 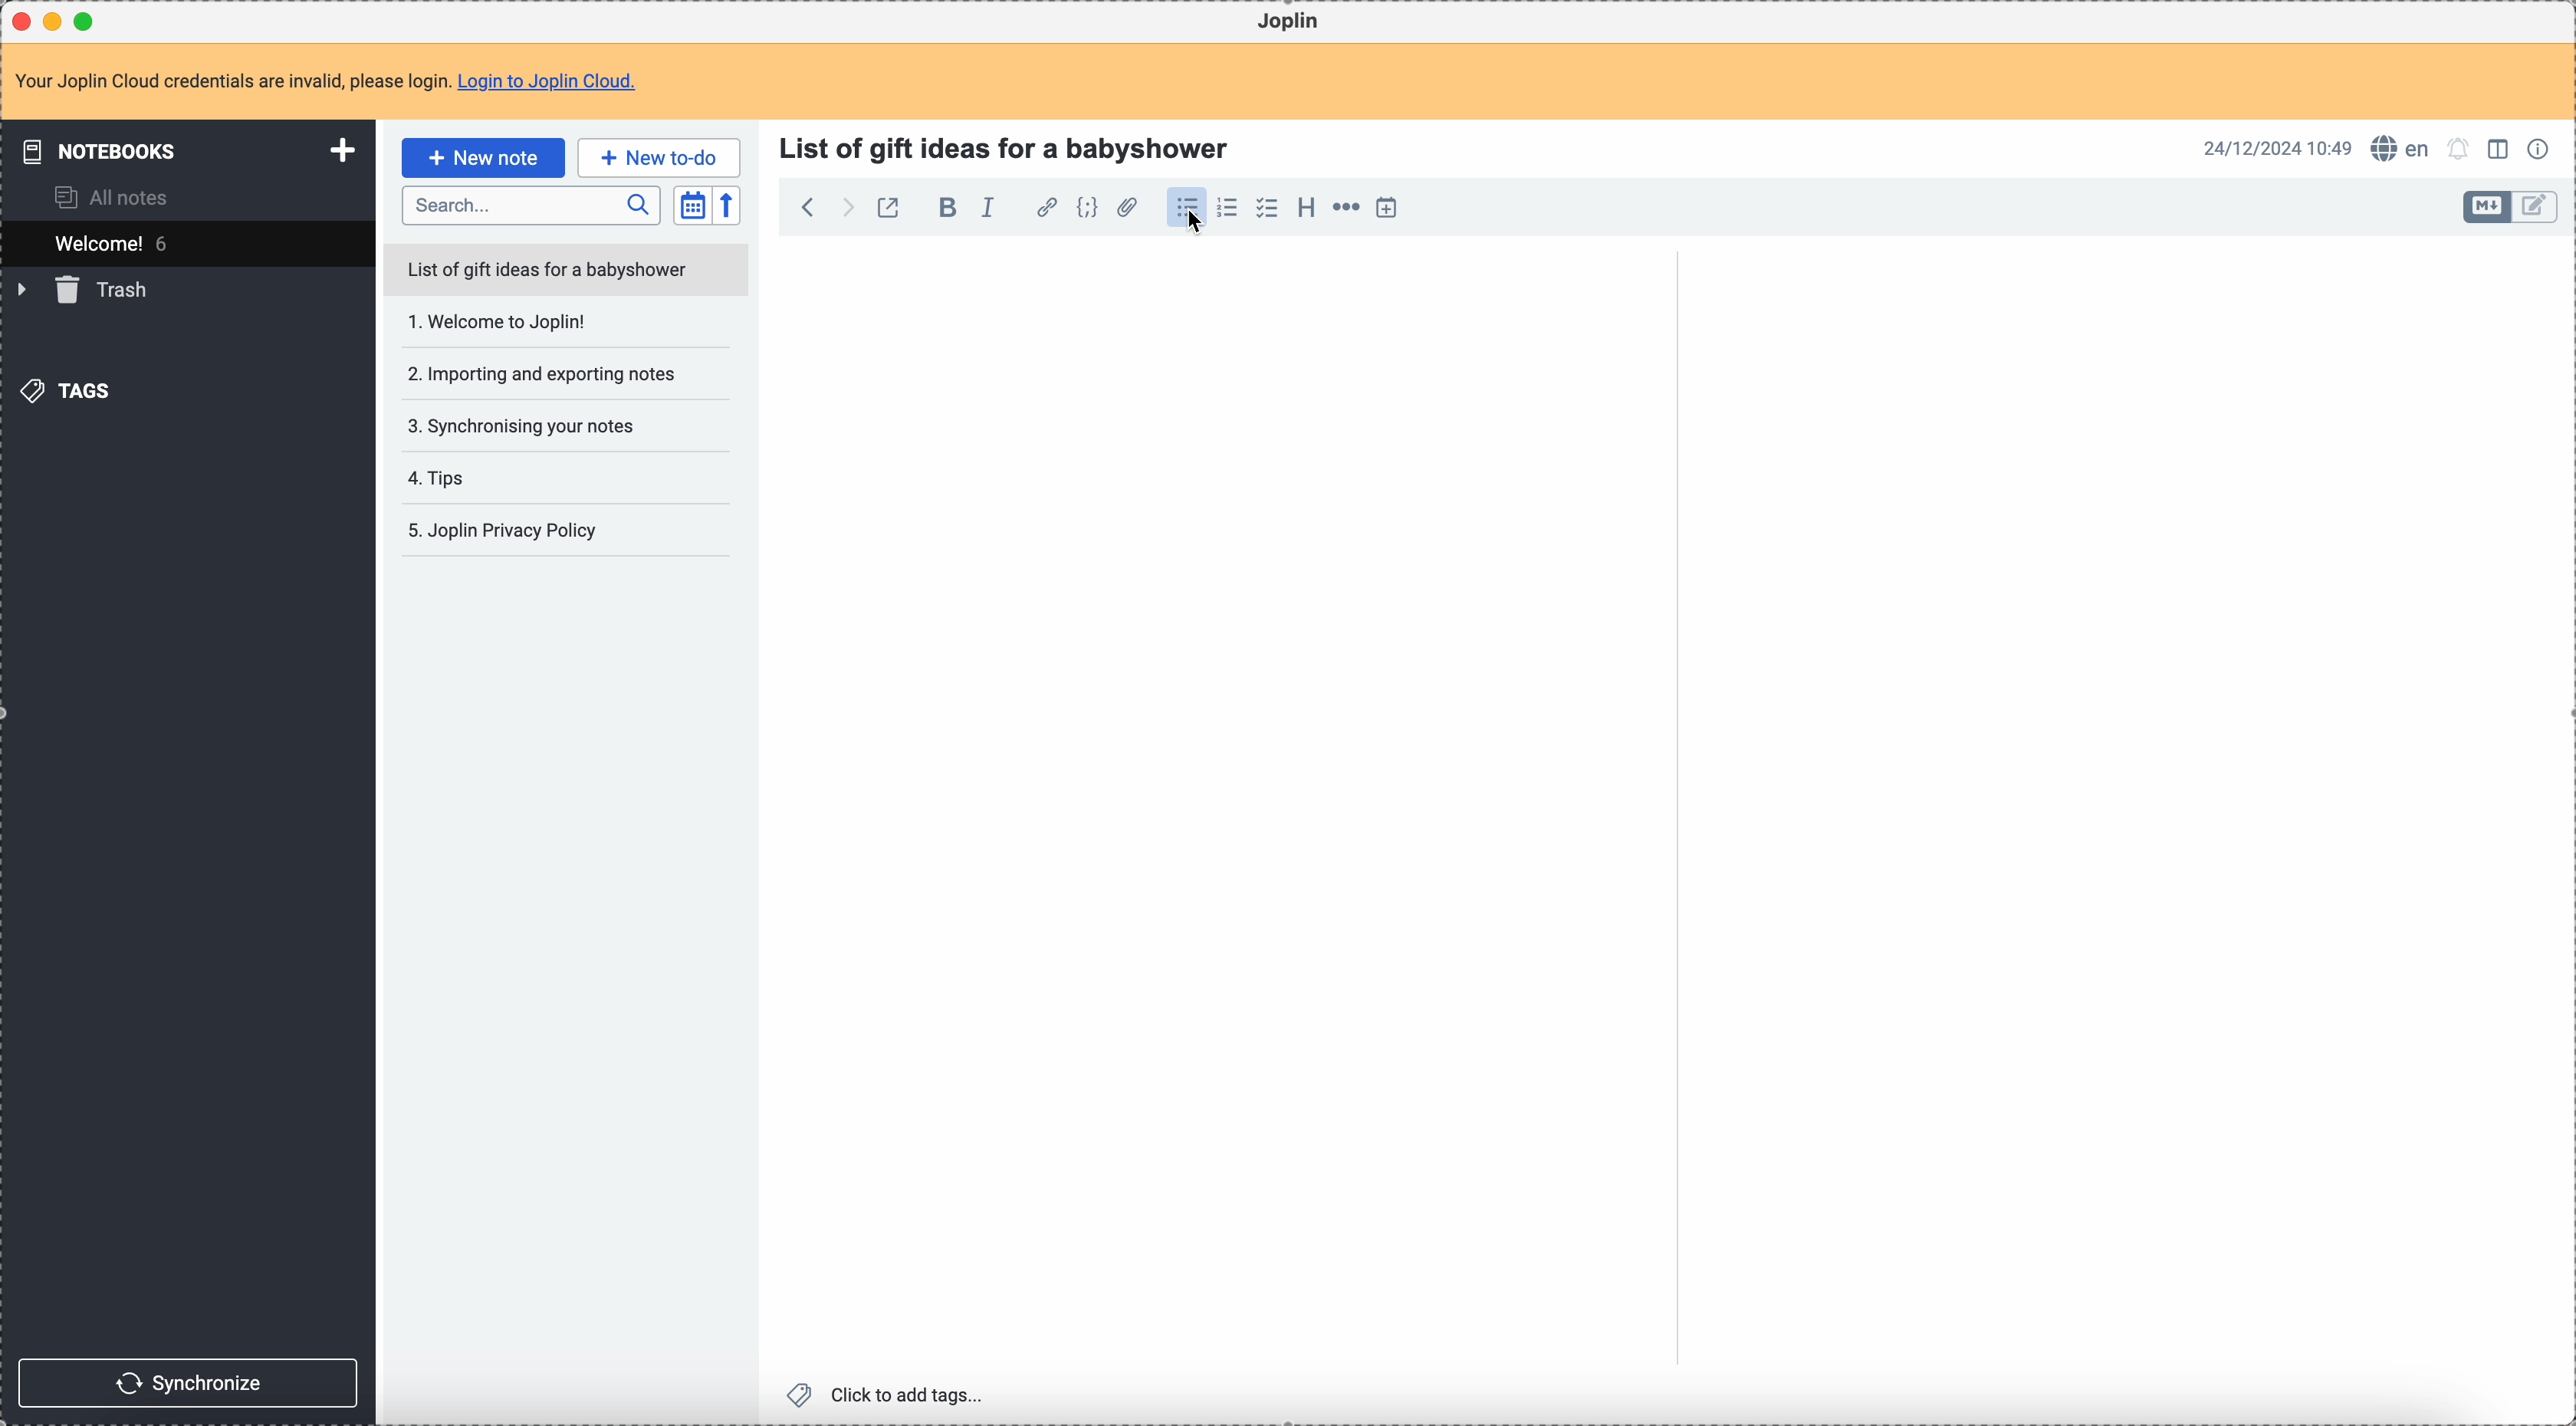 I want to click on click to add tags, so click(x=886, y=1394).